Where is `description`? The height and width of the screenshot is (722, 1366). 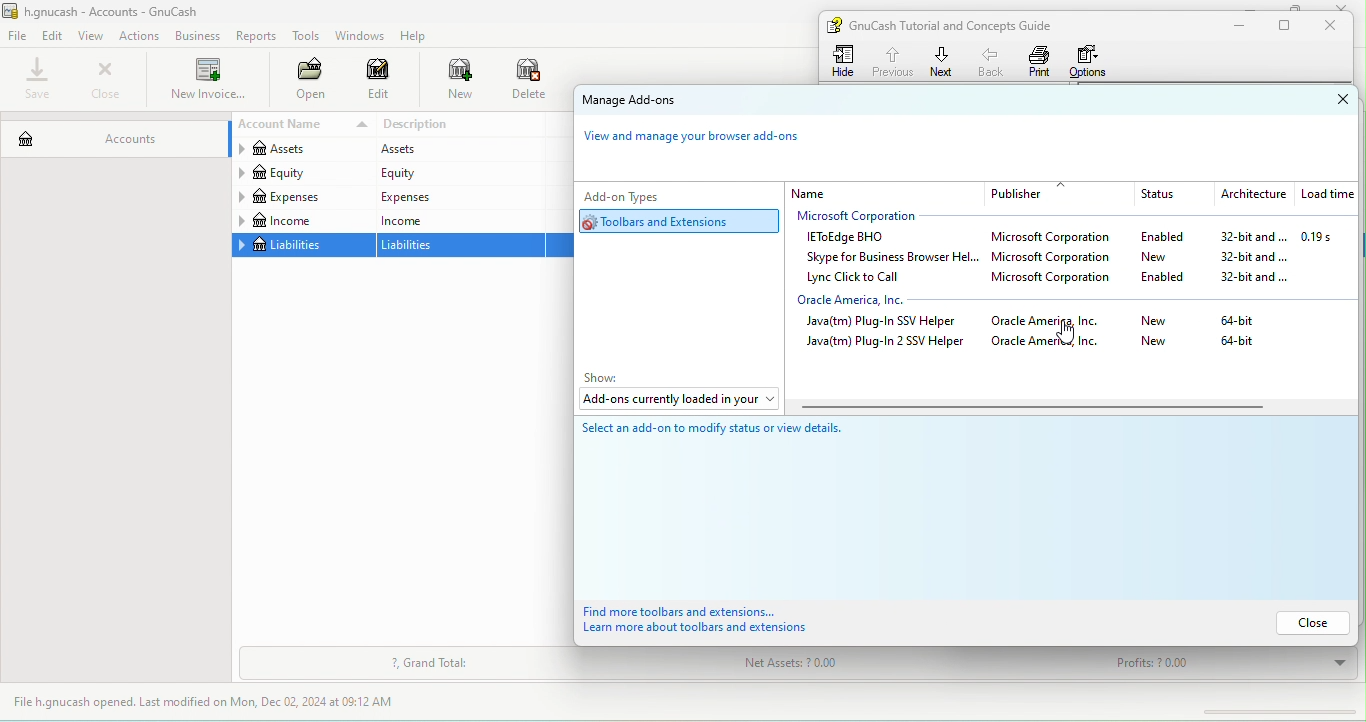 description is located at coordinates (461, 125).